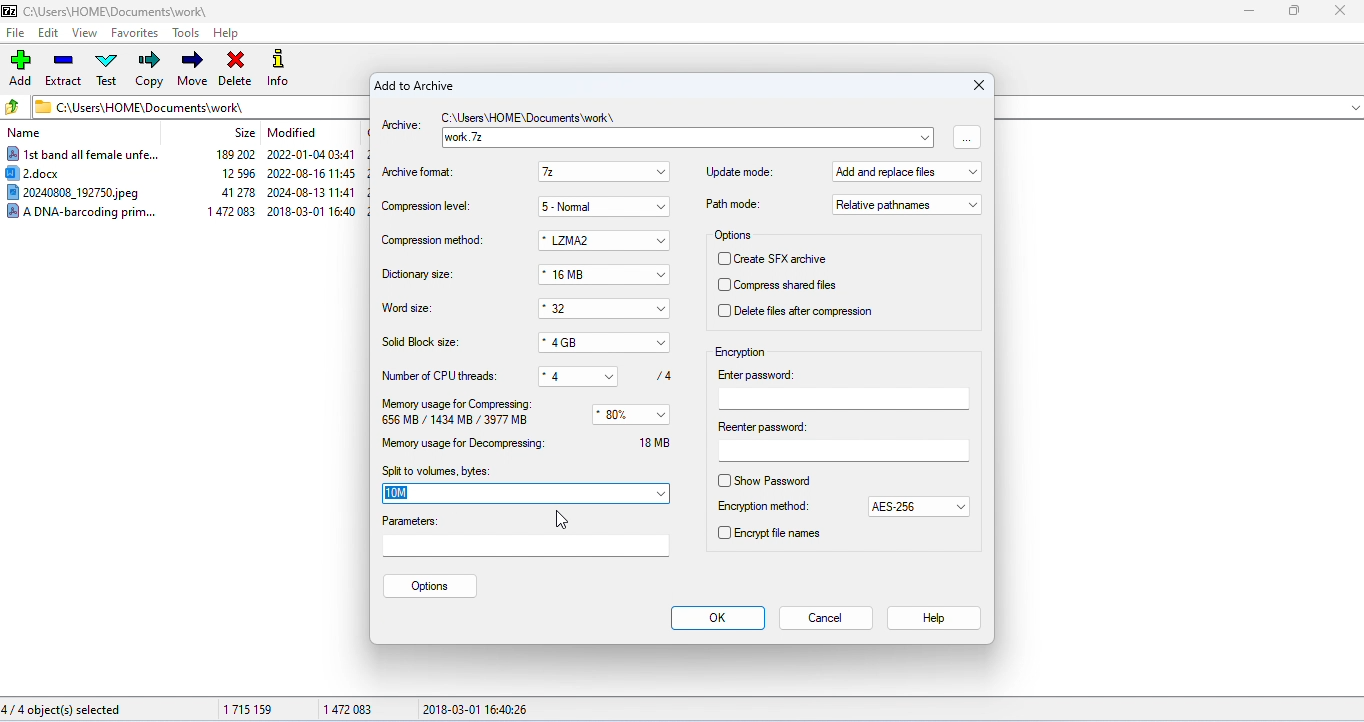  Describe the element at coordinates (427, 207) in the screenshot. I see `compression level` at that location.